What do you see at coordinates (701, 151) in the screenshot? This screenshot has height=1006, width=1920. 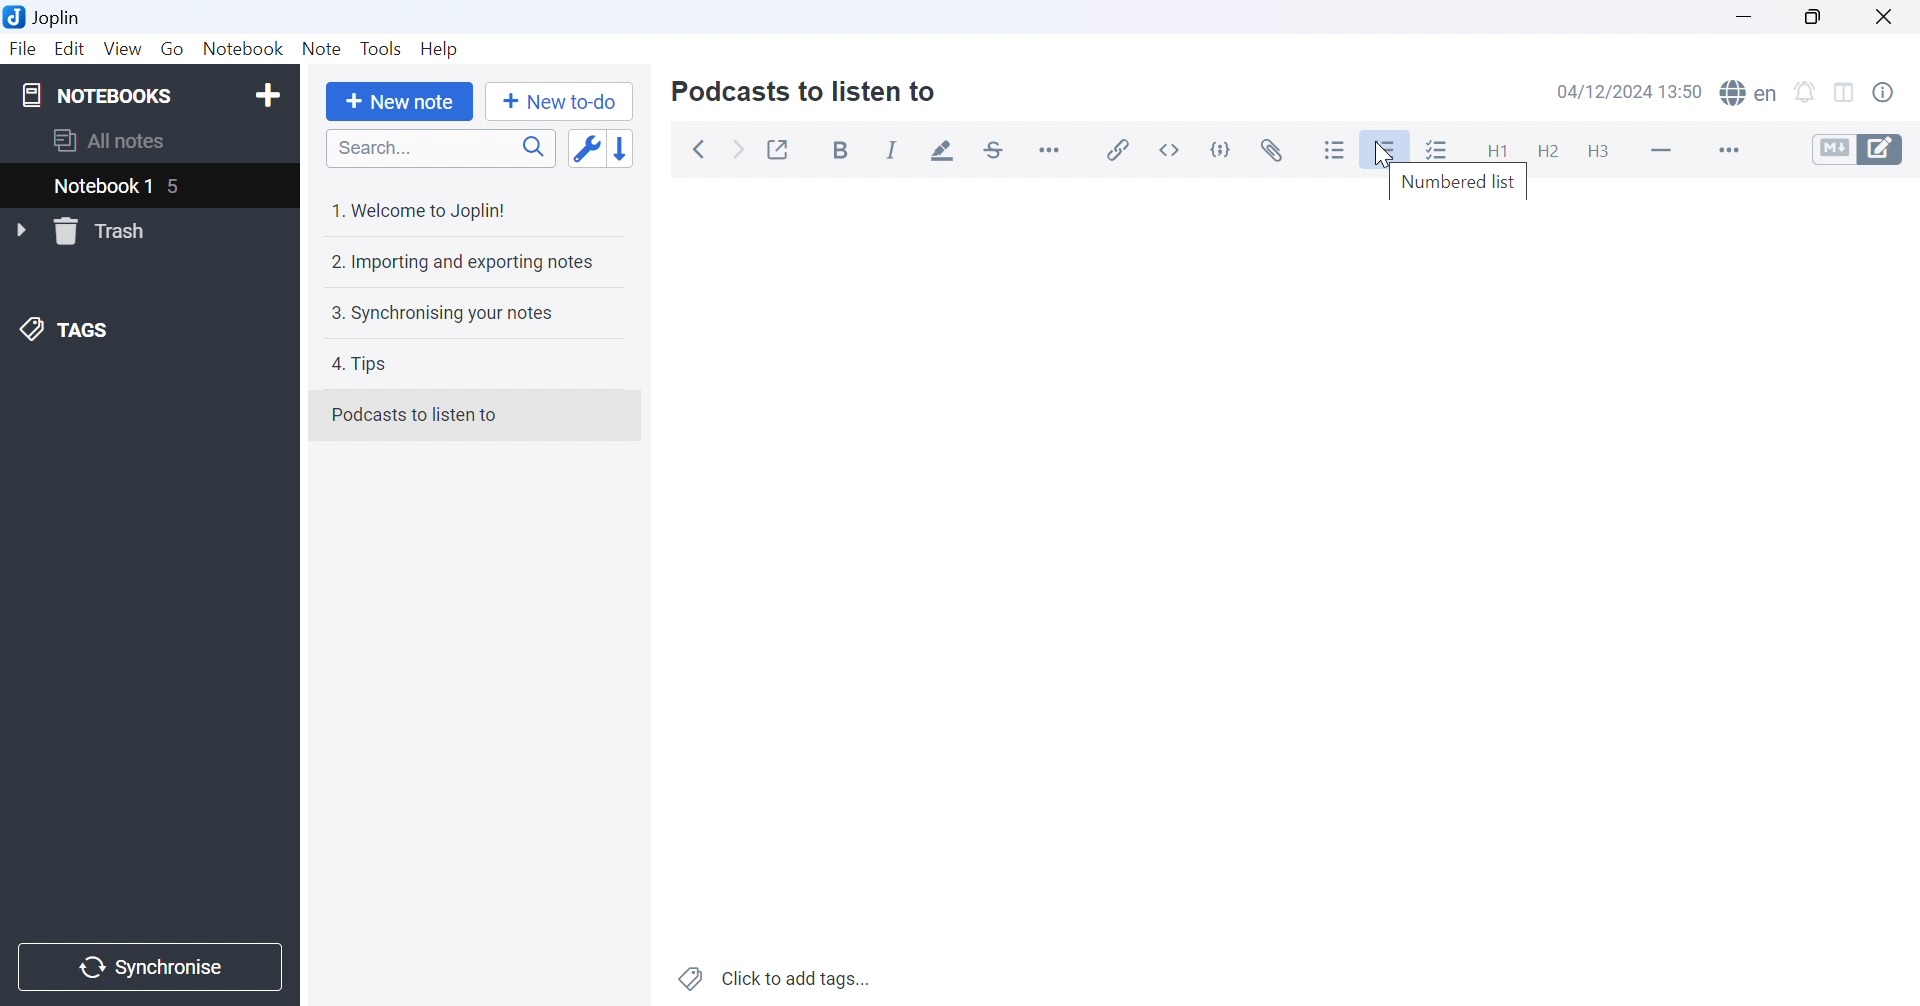 I see `Back` at bounding box center [701, 151].